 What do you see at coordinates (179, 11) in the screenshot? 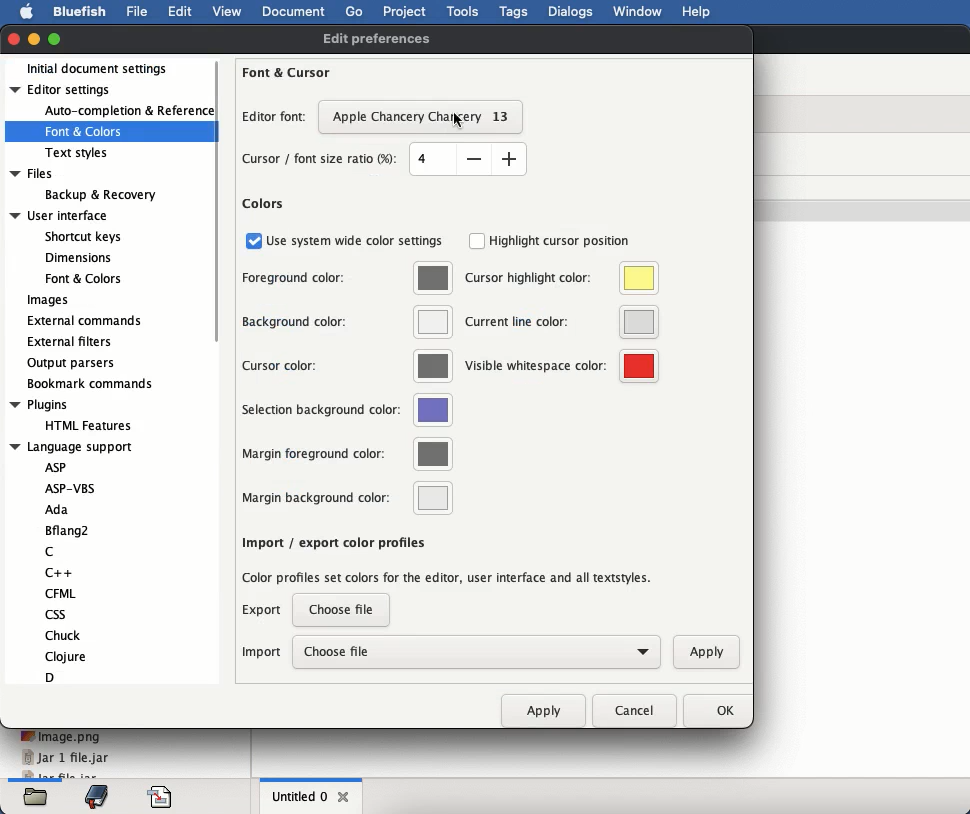
I see `edit` at bounding box center [179, 11].